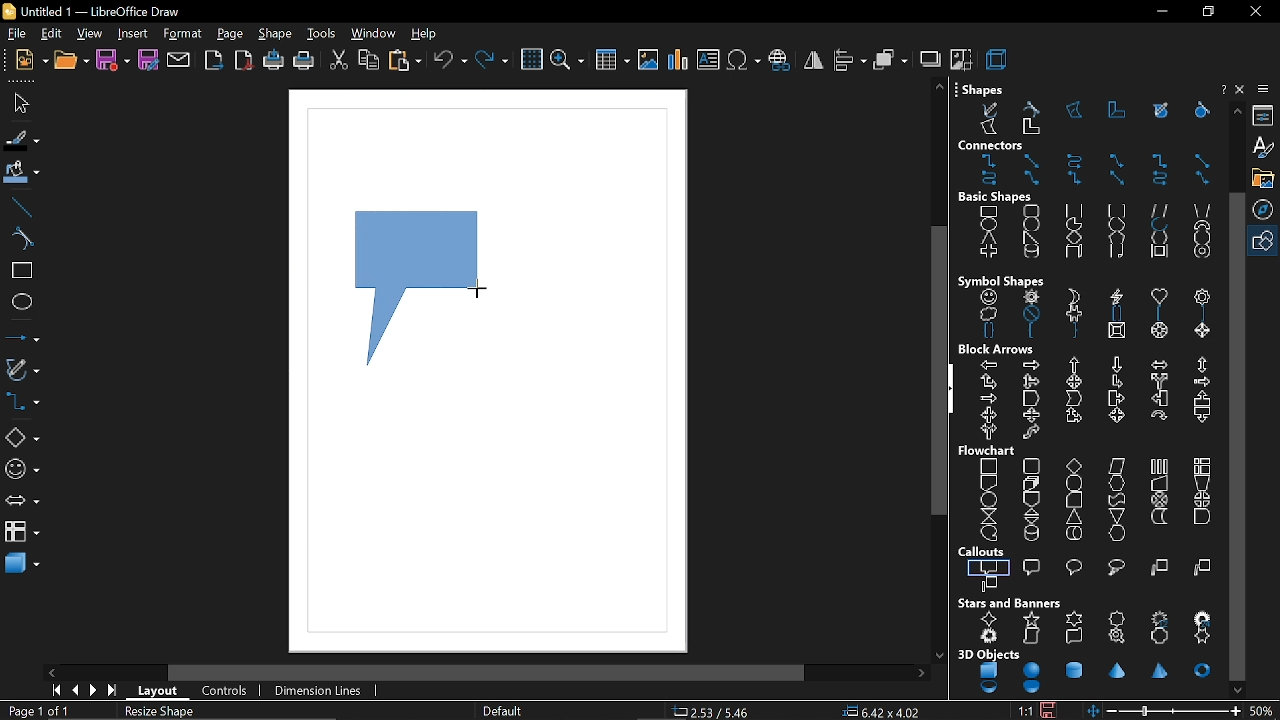 The width and height of the screenshot is (1280, 720). I want to click on decision, so click(1074, 465).